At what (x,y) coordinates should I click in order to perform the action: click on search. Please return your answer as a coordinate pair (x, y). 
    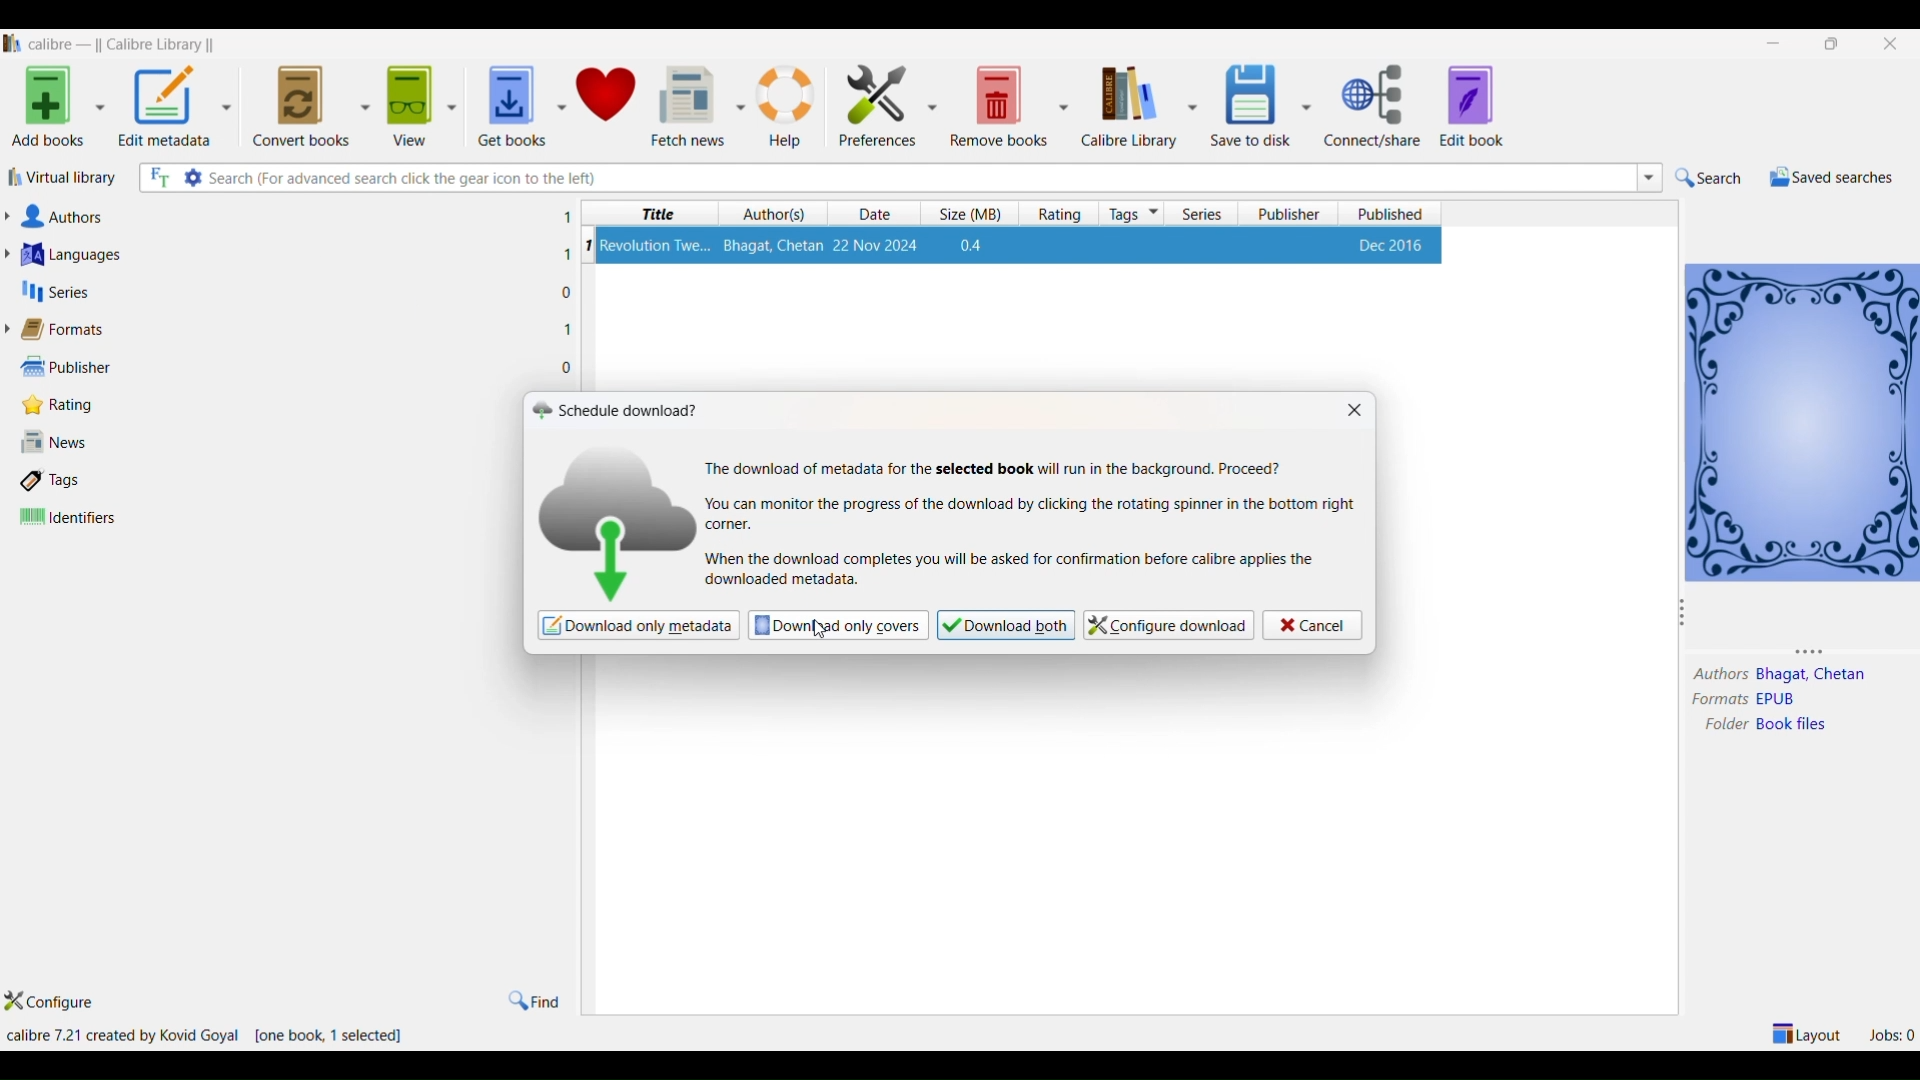
    Looking at the image, I should click on (1709, 178).